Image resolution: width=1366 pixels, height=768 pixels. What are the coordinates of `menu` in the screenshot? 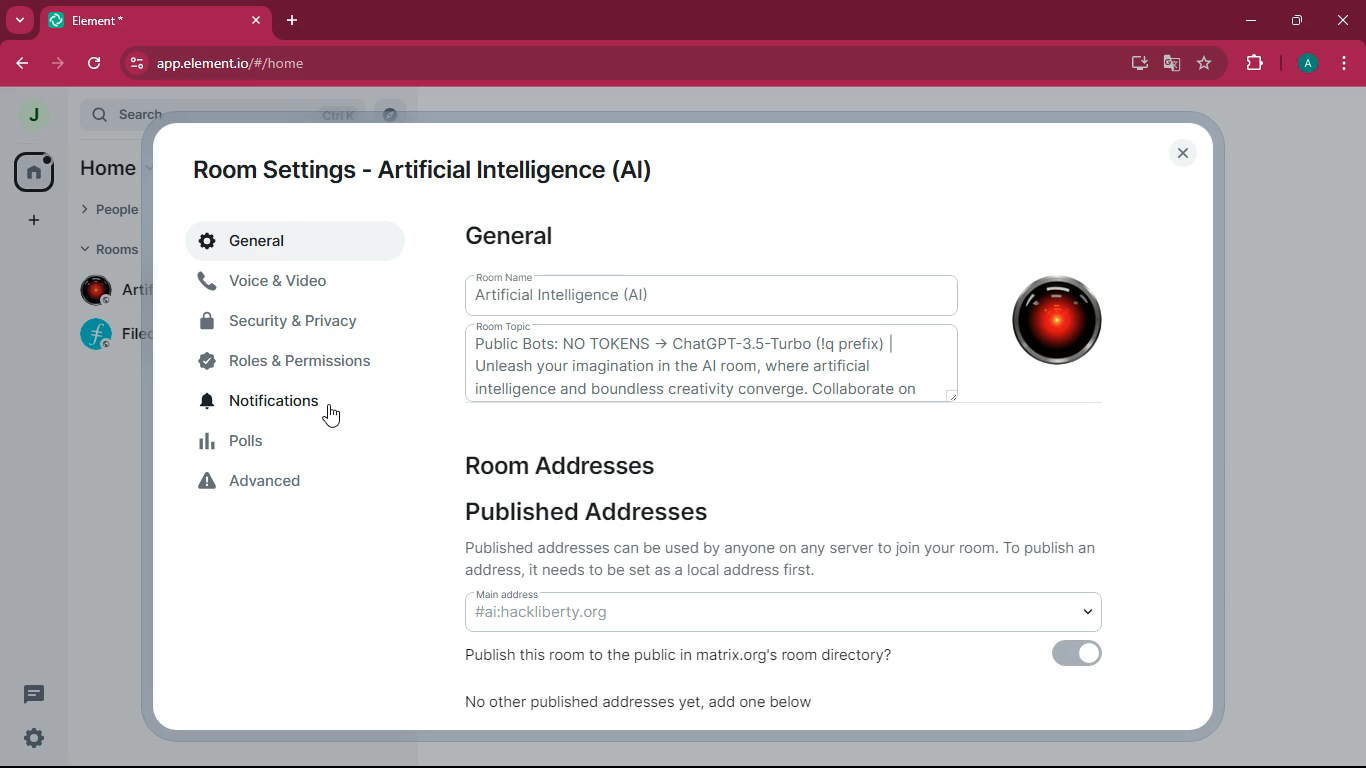 It's located at (1343, 66).